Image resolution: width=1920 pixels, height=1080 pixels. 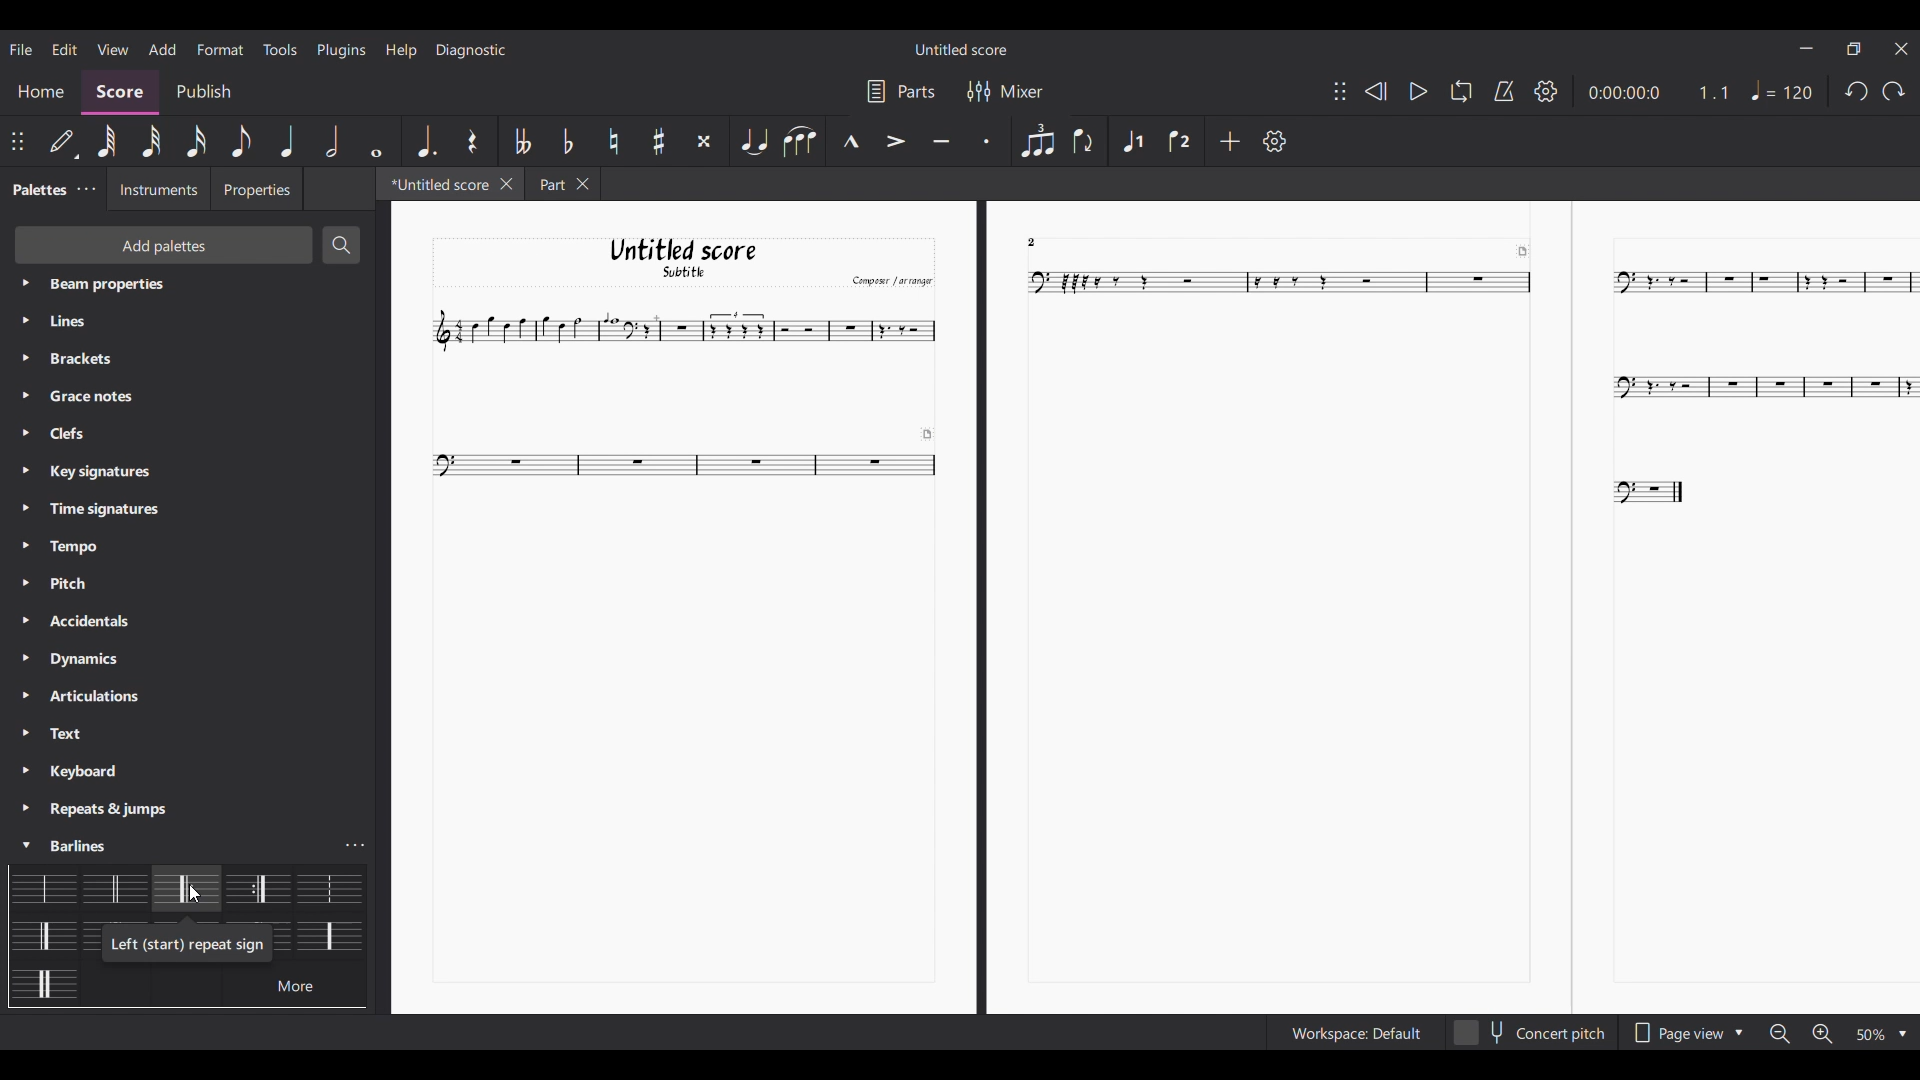 What do you see at coordinates (72, 657) in the screenshot?
I see `Palette settings` at bounding box center [72, 657].